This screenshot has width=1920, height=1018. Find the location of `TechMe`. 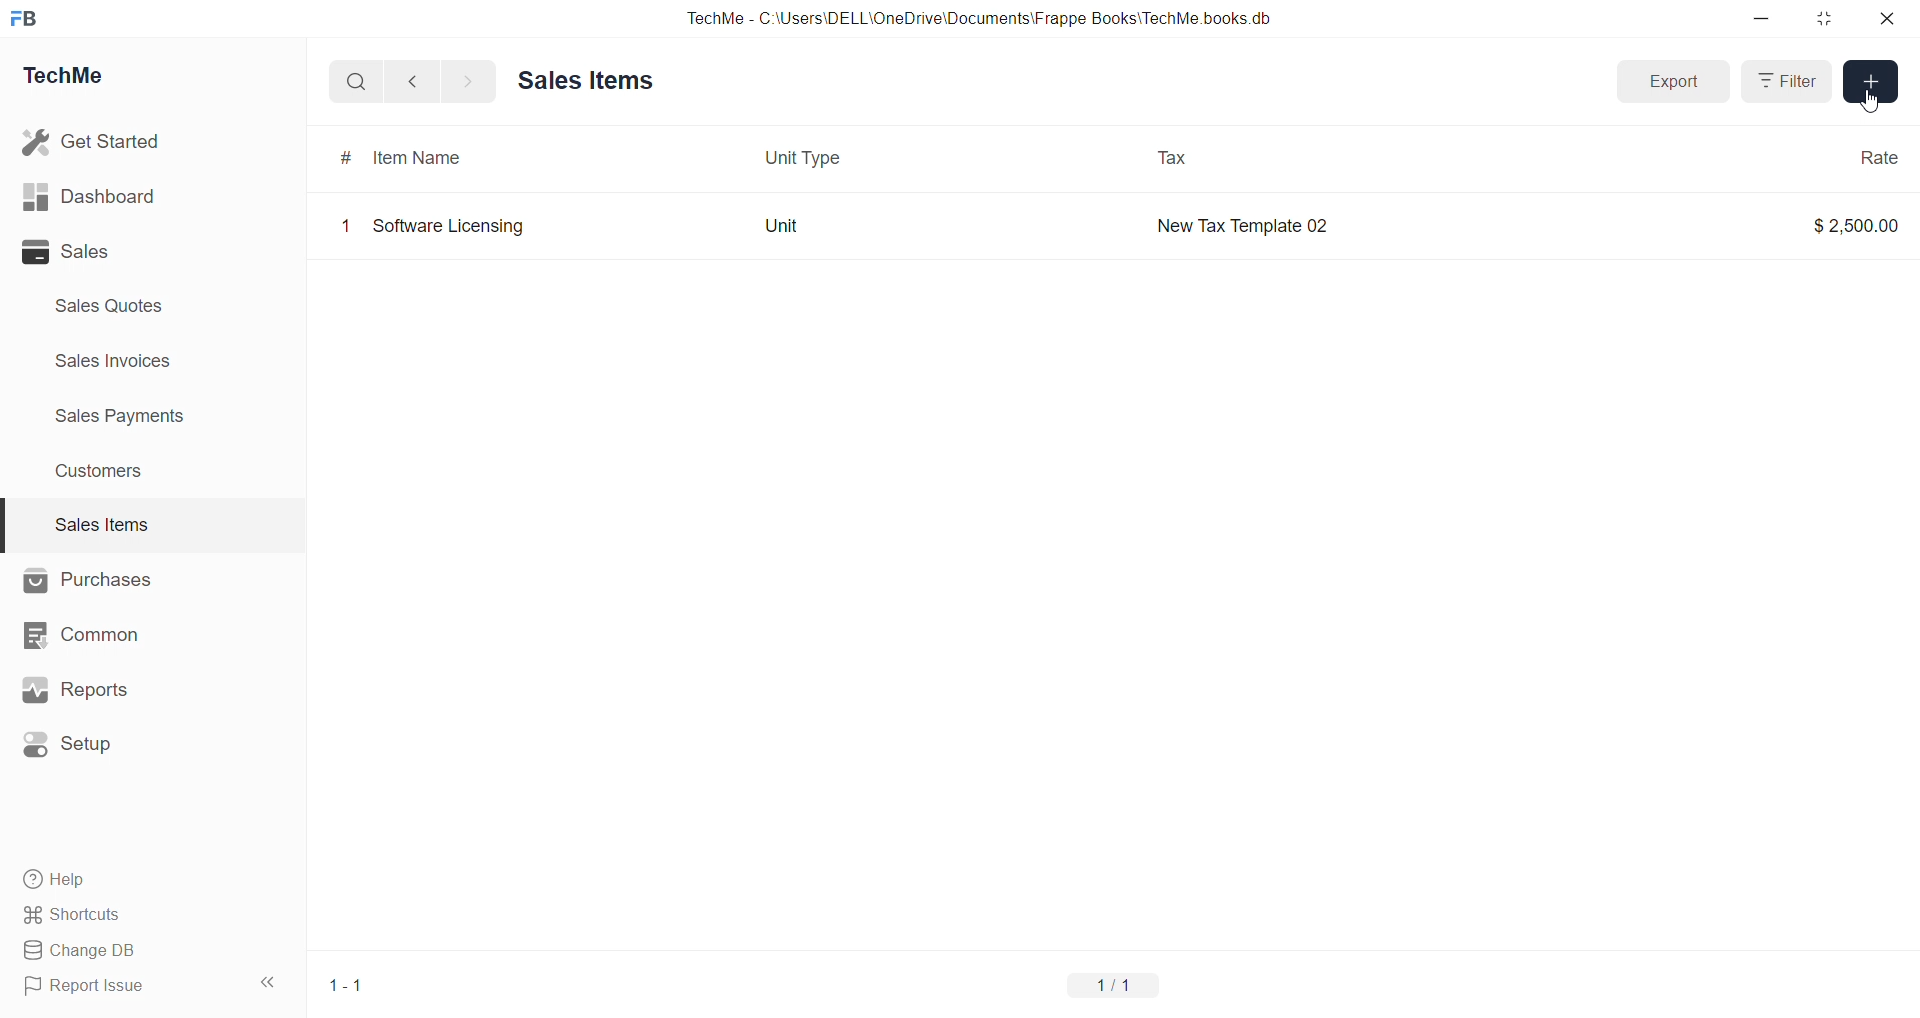

TechMe is located at coordinates (70, 73).